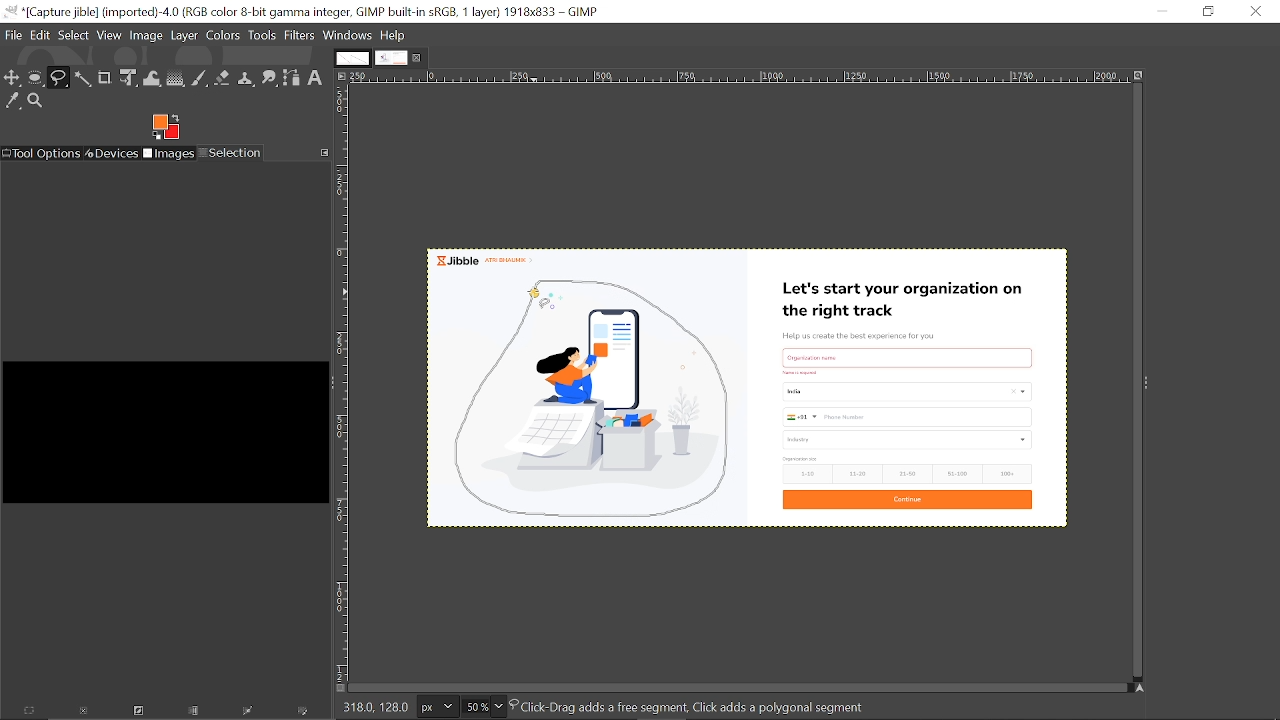  Describe the element at coordinates (304, 713) in the screenshot. I see `Paint along the selection outline` at that location.